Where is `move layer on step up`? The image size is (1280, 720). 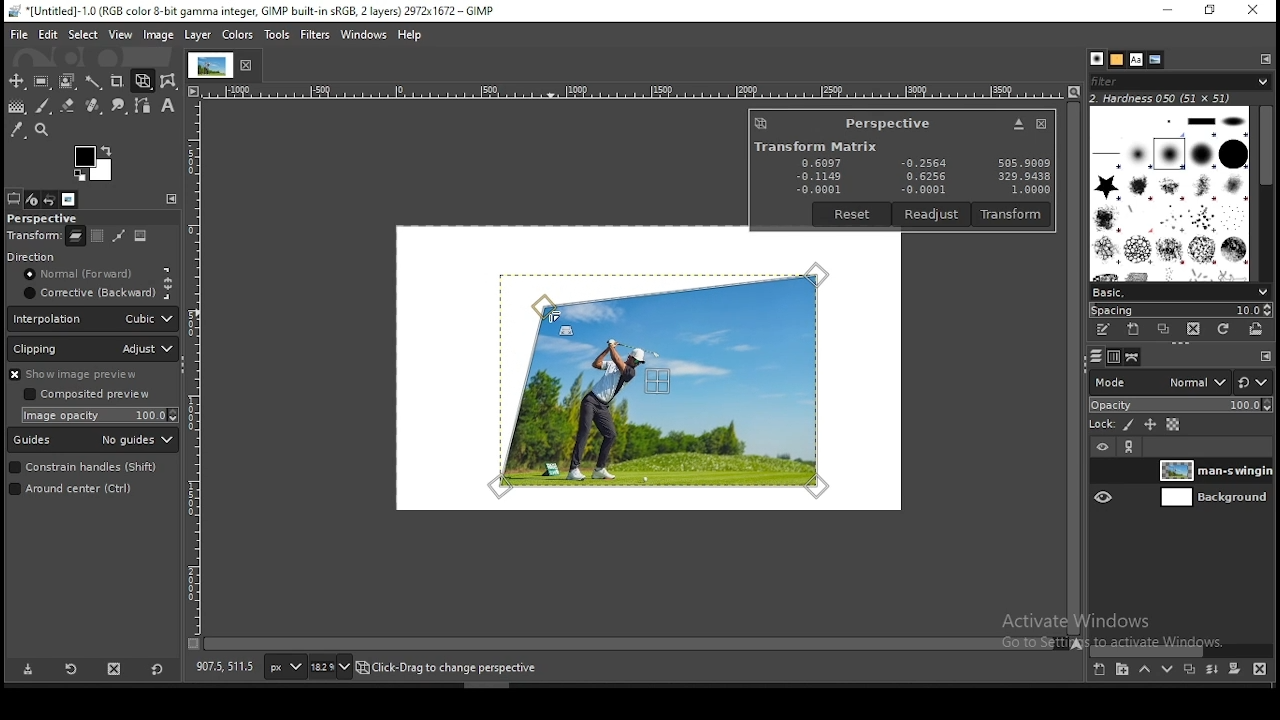 move layer on step up is located at coordinates (1142, 669).